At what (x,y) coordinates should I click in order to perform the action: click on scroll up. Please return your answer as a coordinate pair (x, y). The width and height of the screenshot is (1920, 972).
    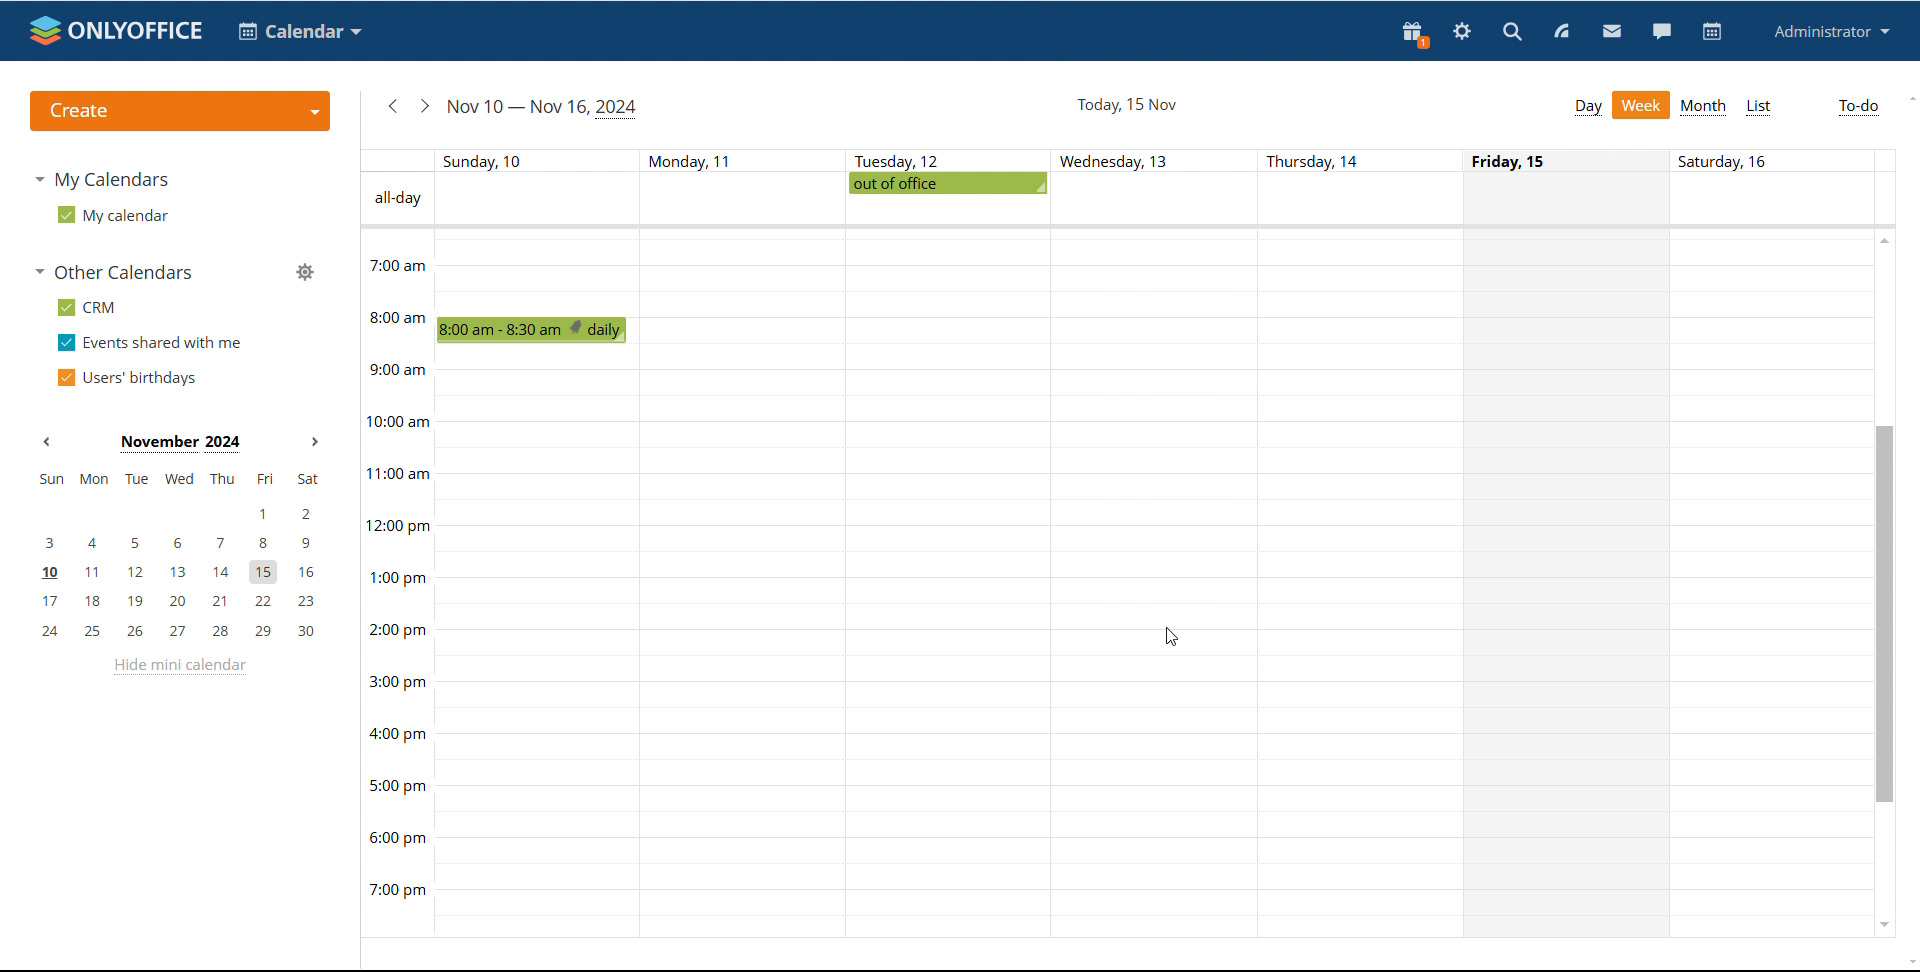
    Looking at the image, I should click on (1883, 240).